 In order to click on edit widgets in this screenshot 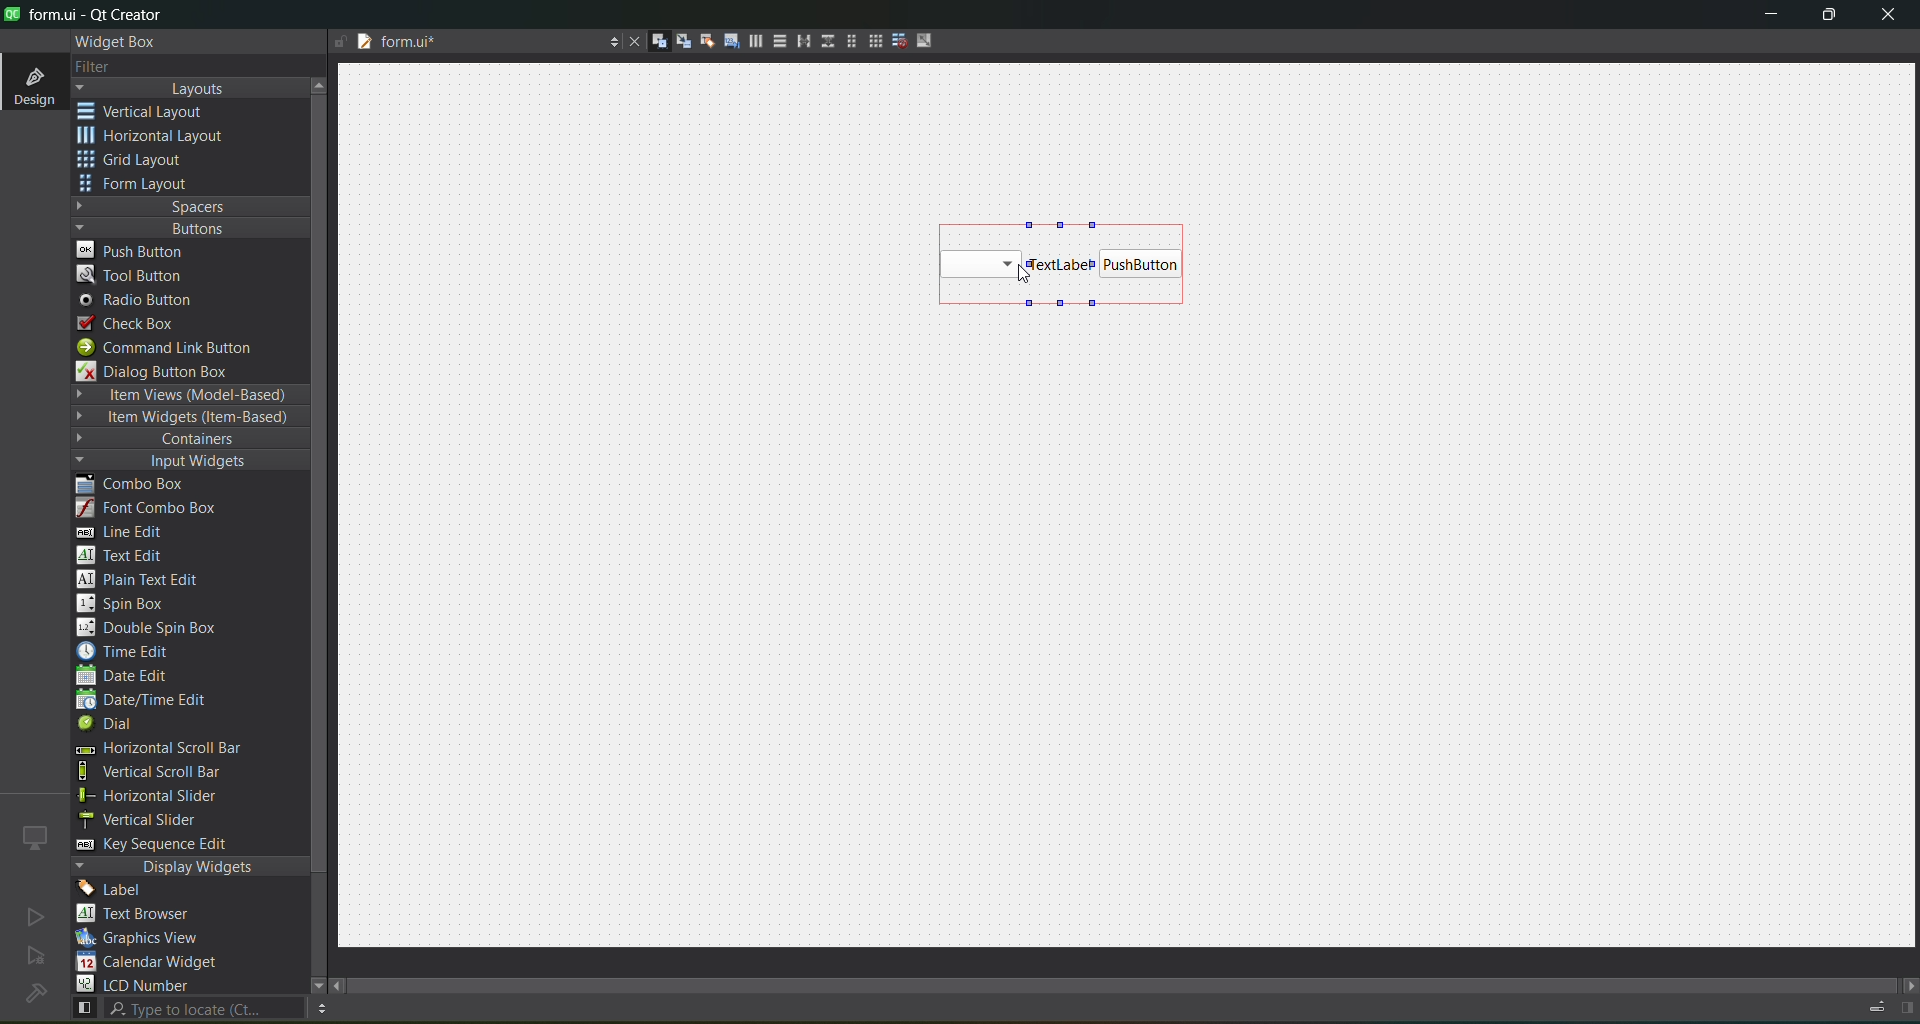, I will do `click(651, 42)`.